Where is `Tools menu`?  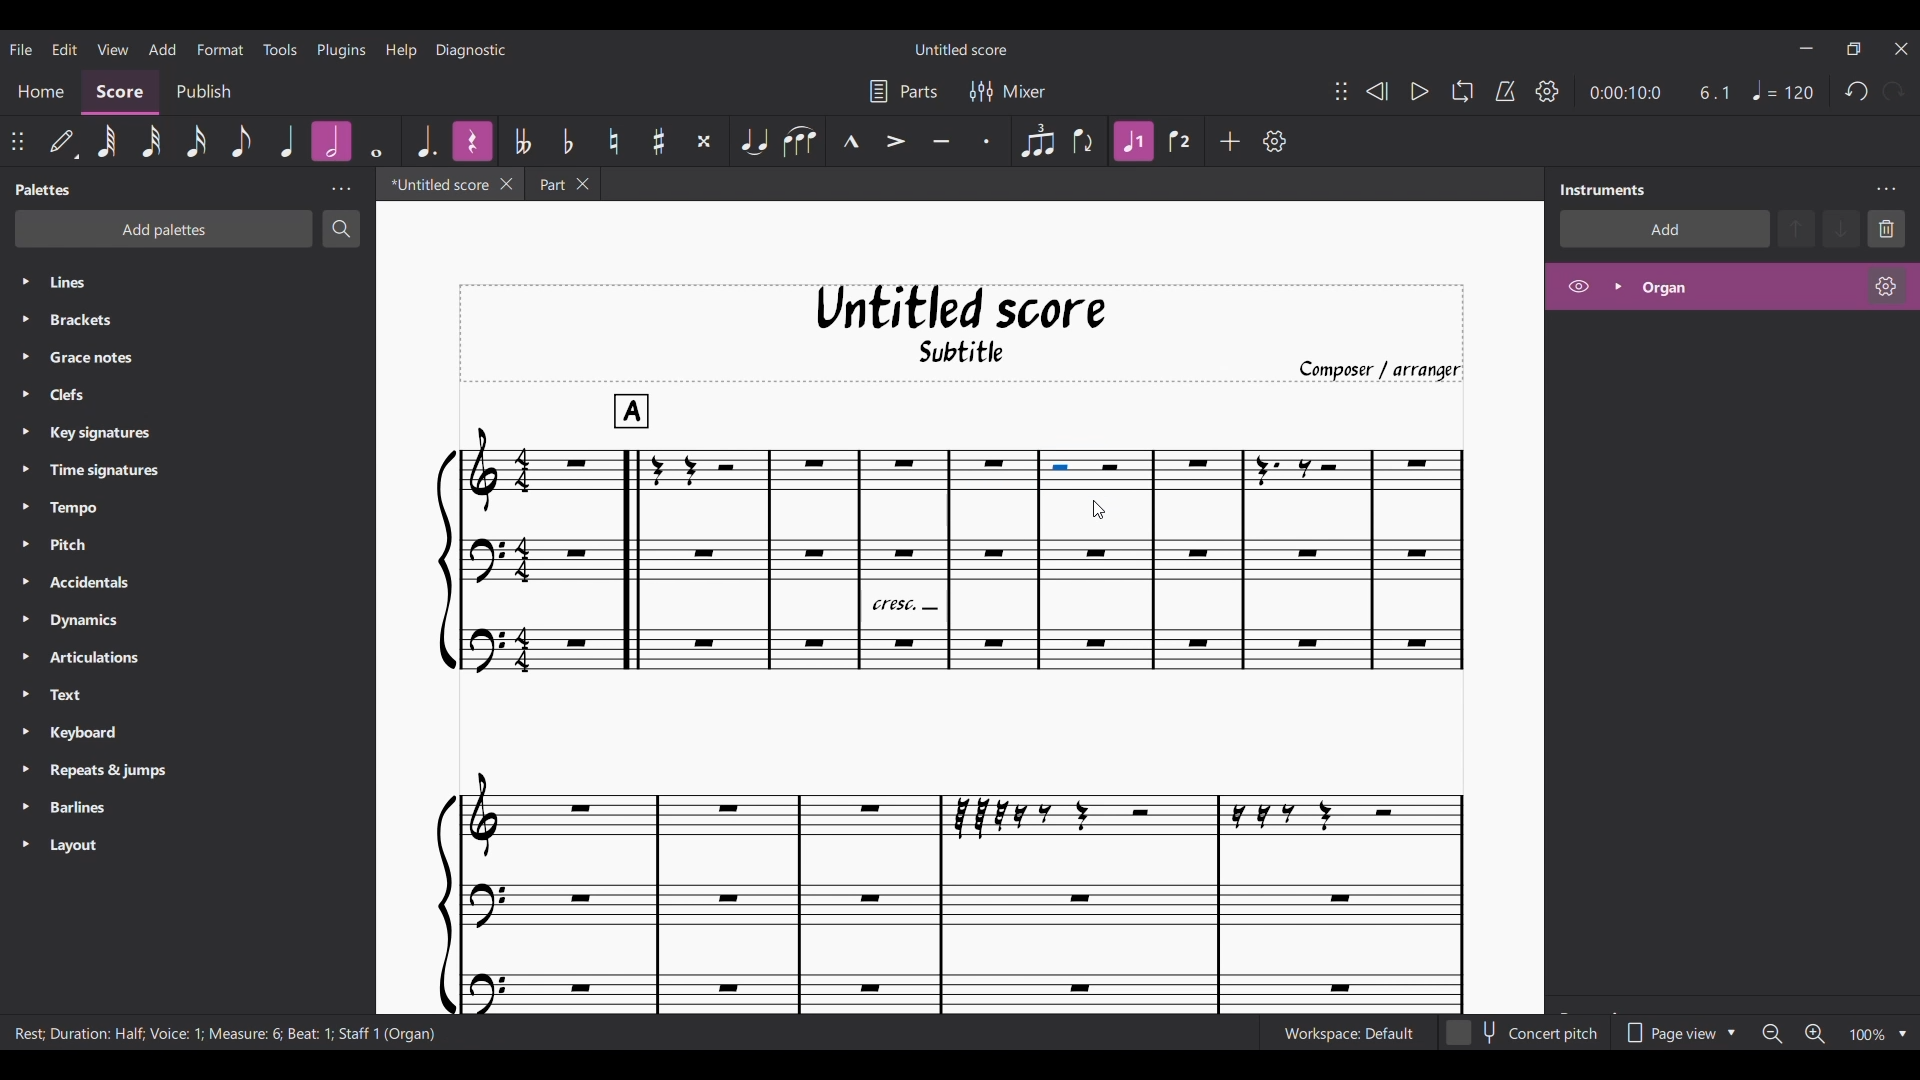
Tools menu is located at coordinates (279, 48).